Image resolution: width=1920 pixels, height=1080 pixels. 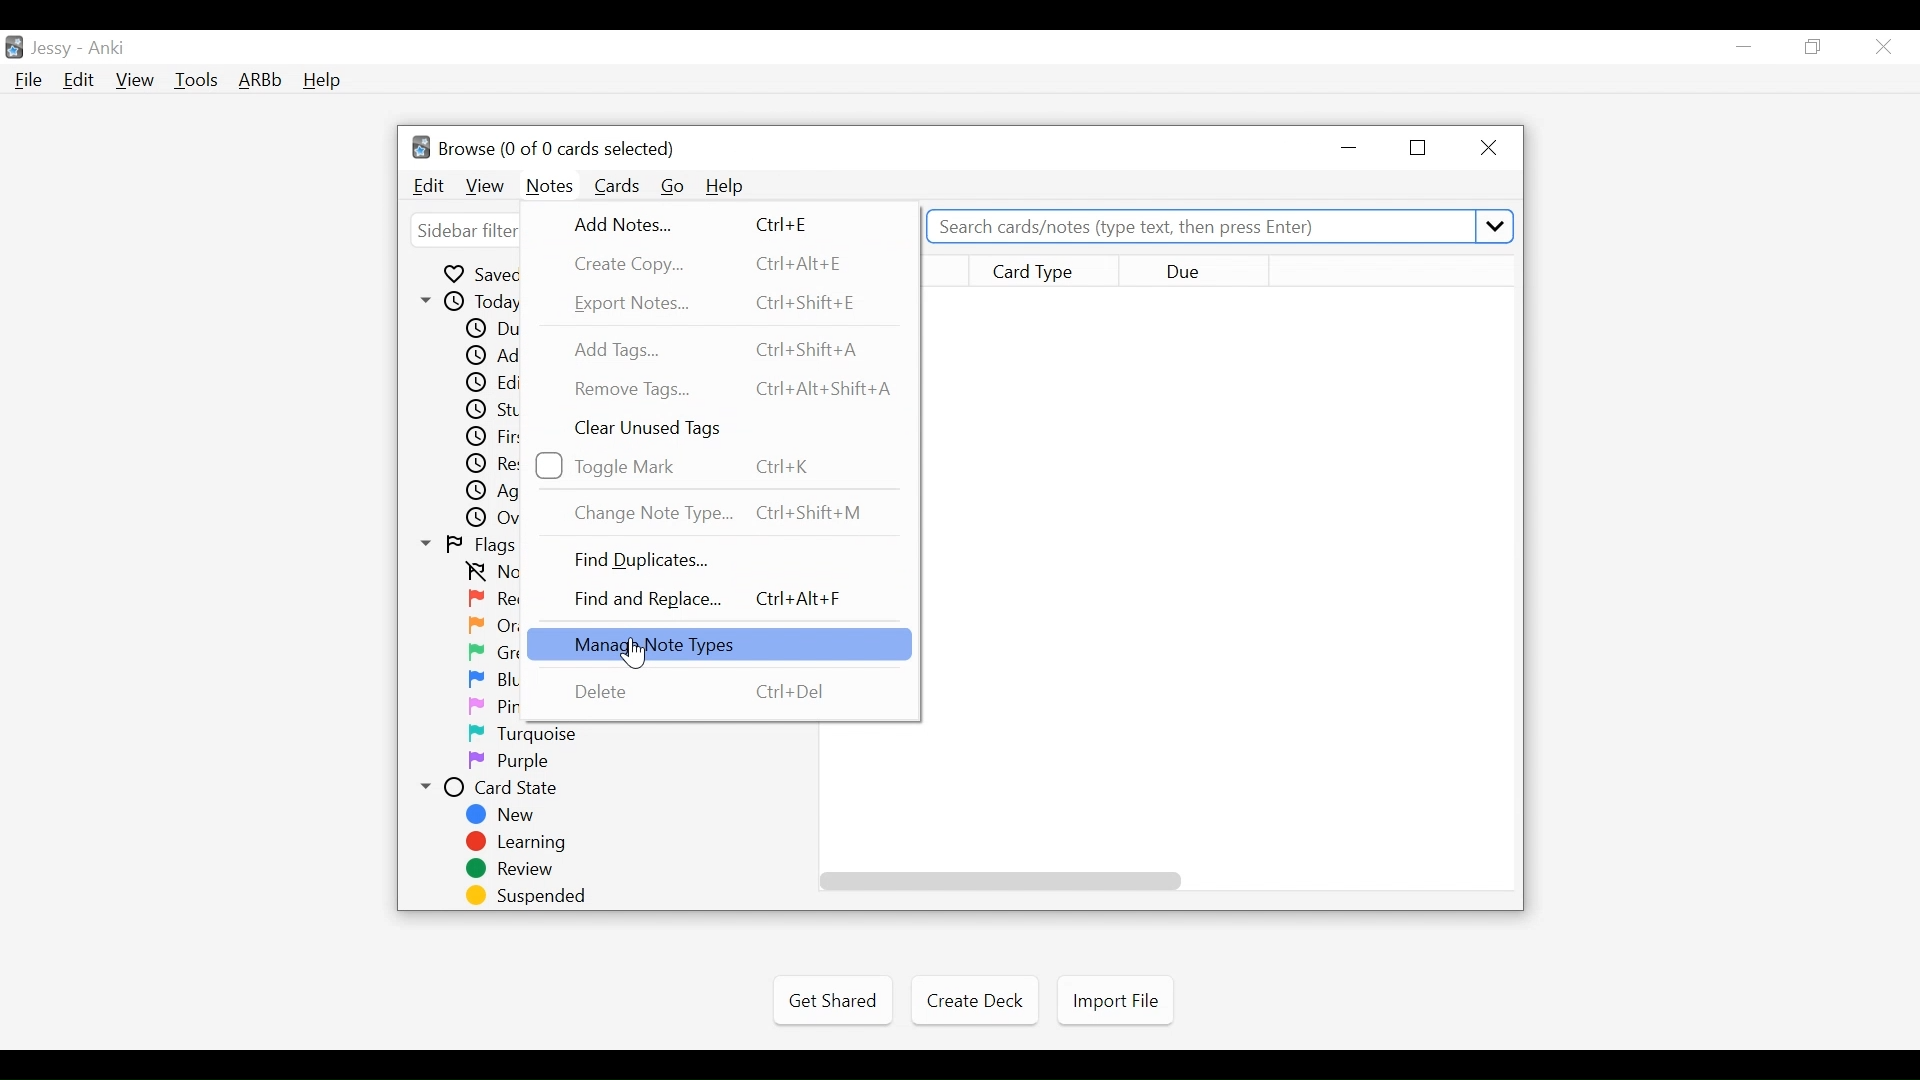 I want to click on Browse (number out of cards selected), so click(x=557, y=149).